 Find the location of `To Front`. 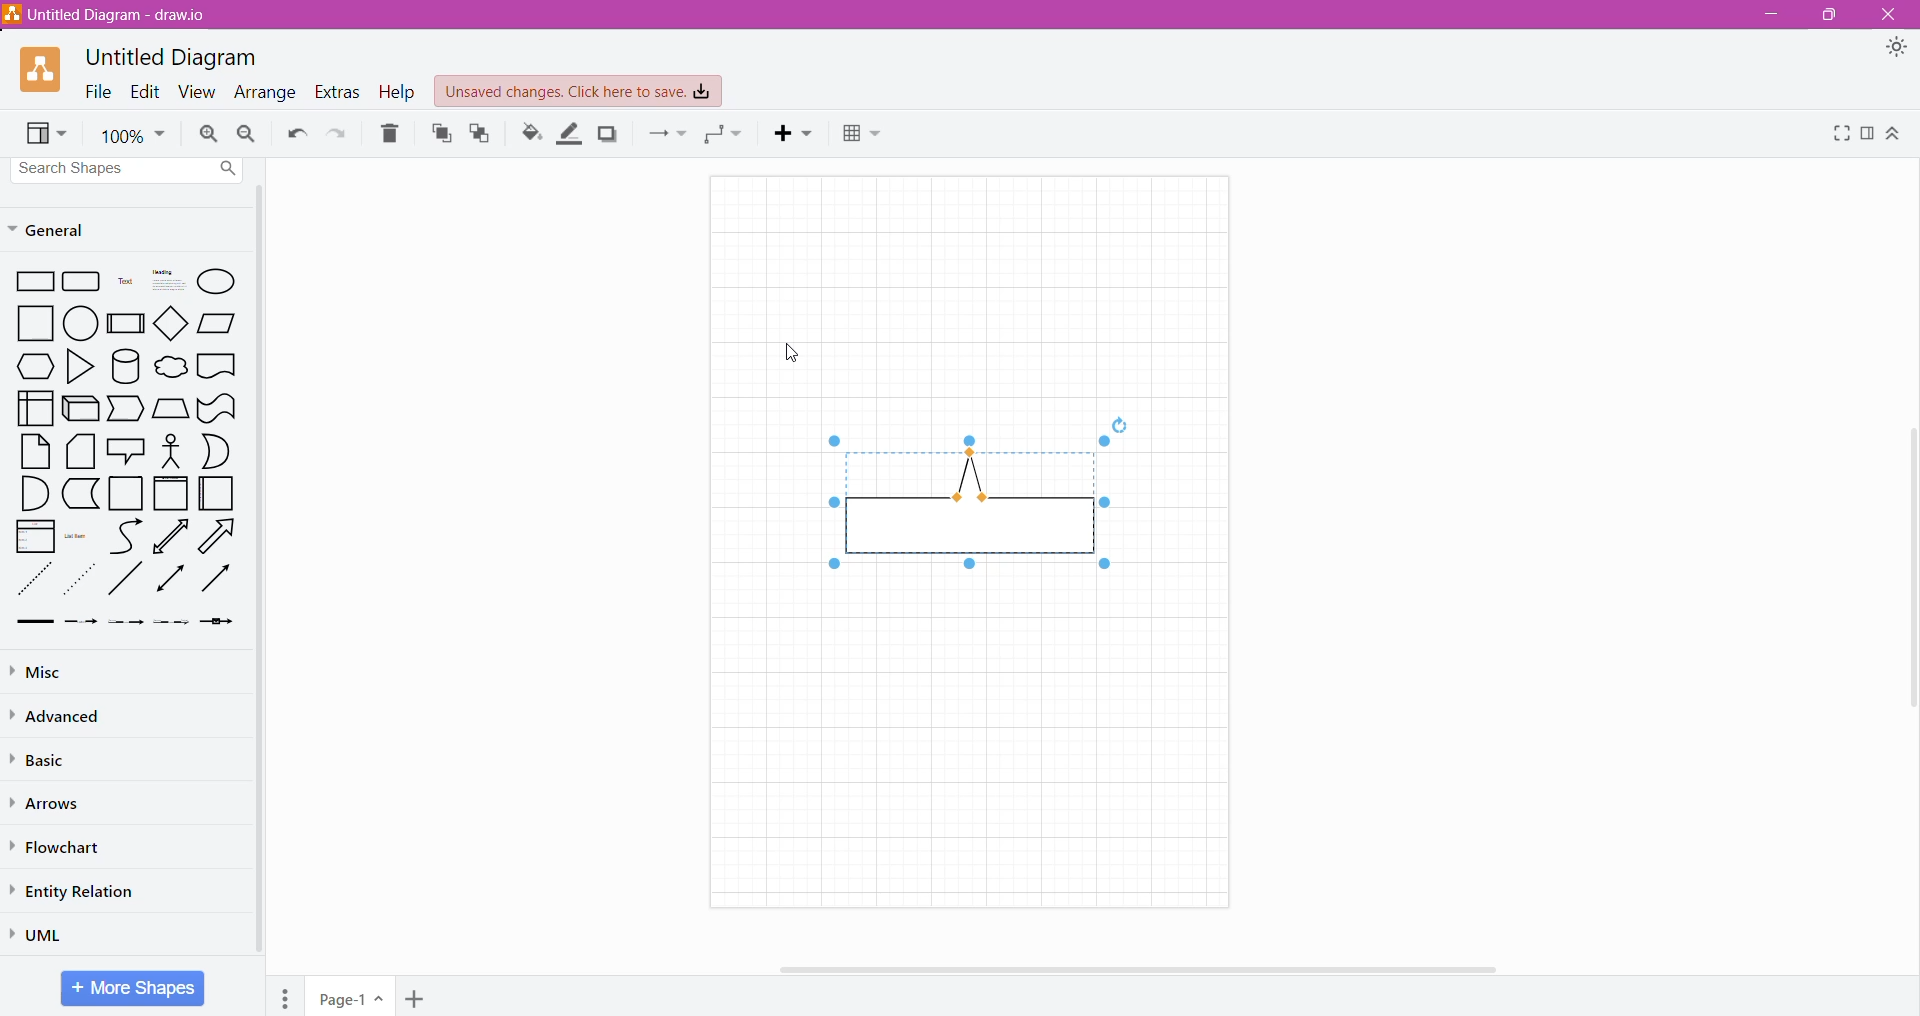

To Front is located at coordinates (439, 133).